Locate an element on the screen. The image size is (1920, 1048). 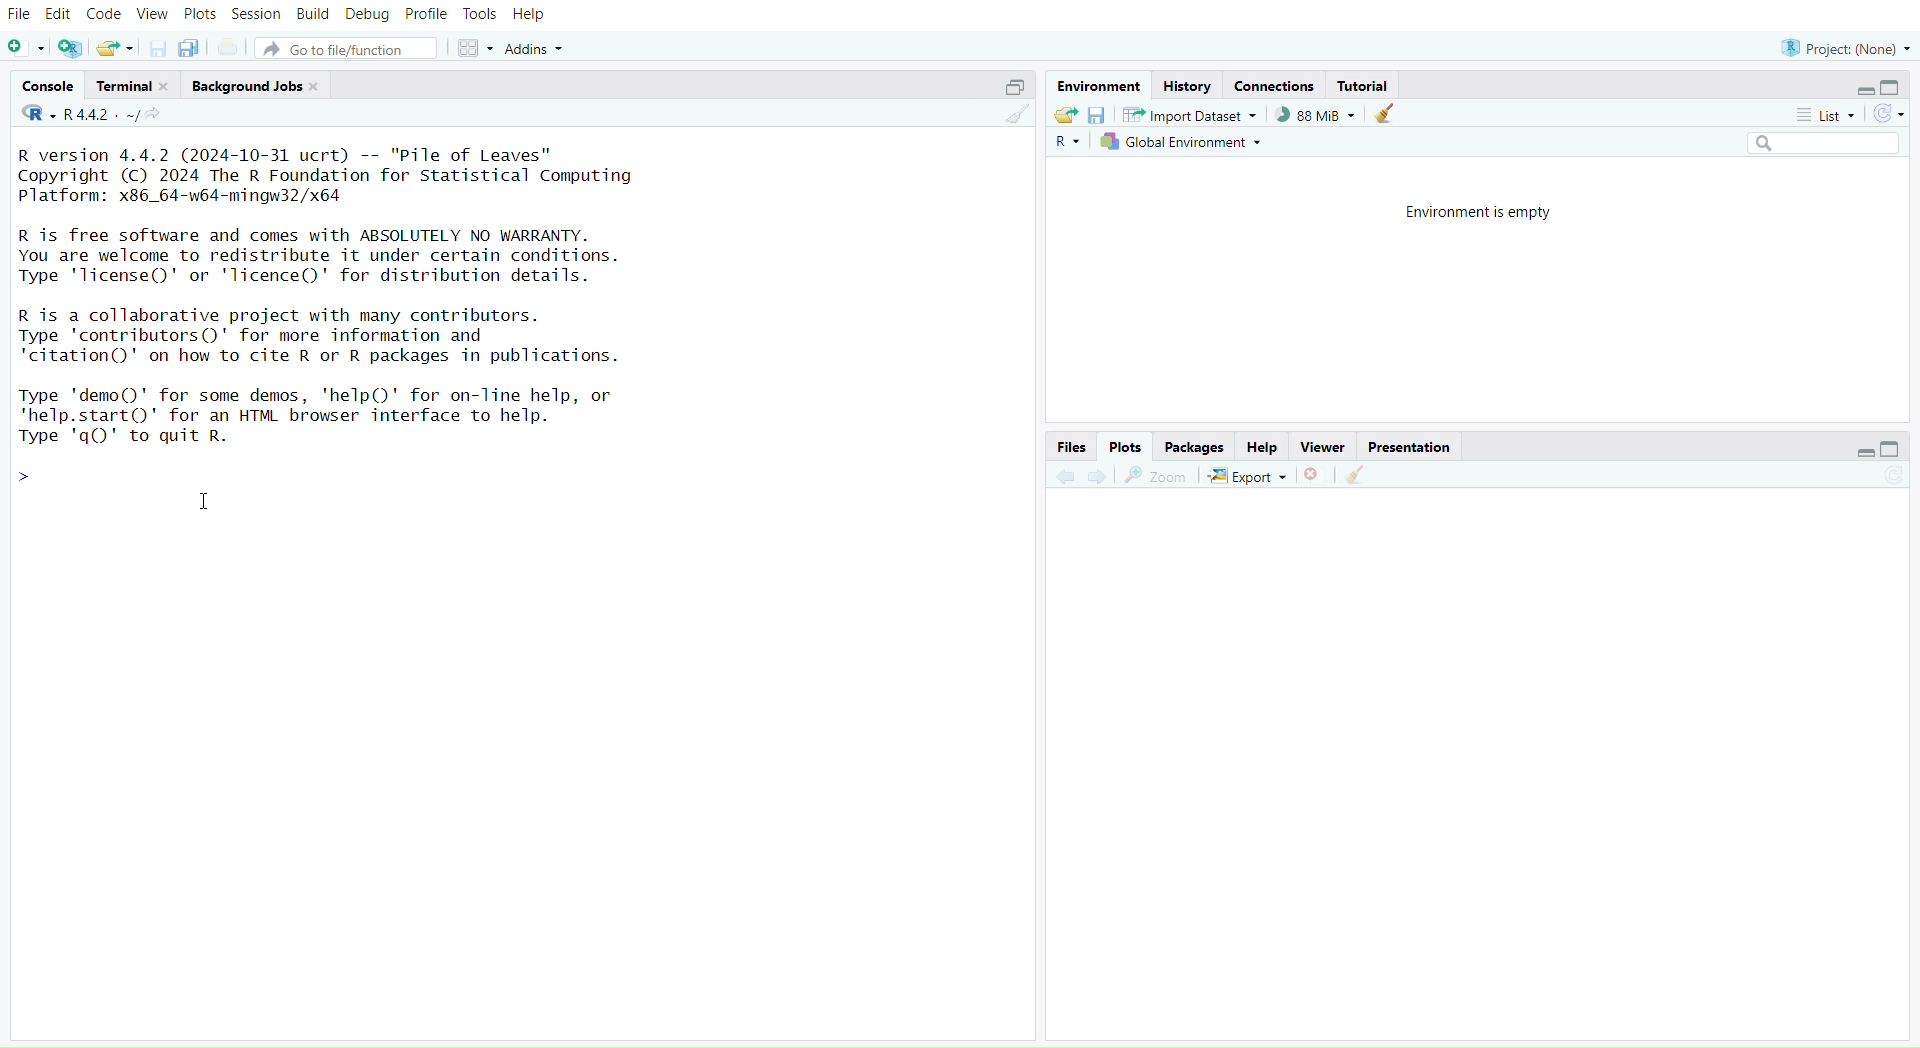
console is located at coordinates (51, 86).